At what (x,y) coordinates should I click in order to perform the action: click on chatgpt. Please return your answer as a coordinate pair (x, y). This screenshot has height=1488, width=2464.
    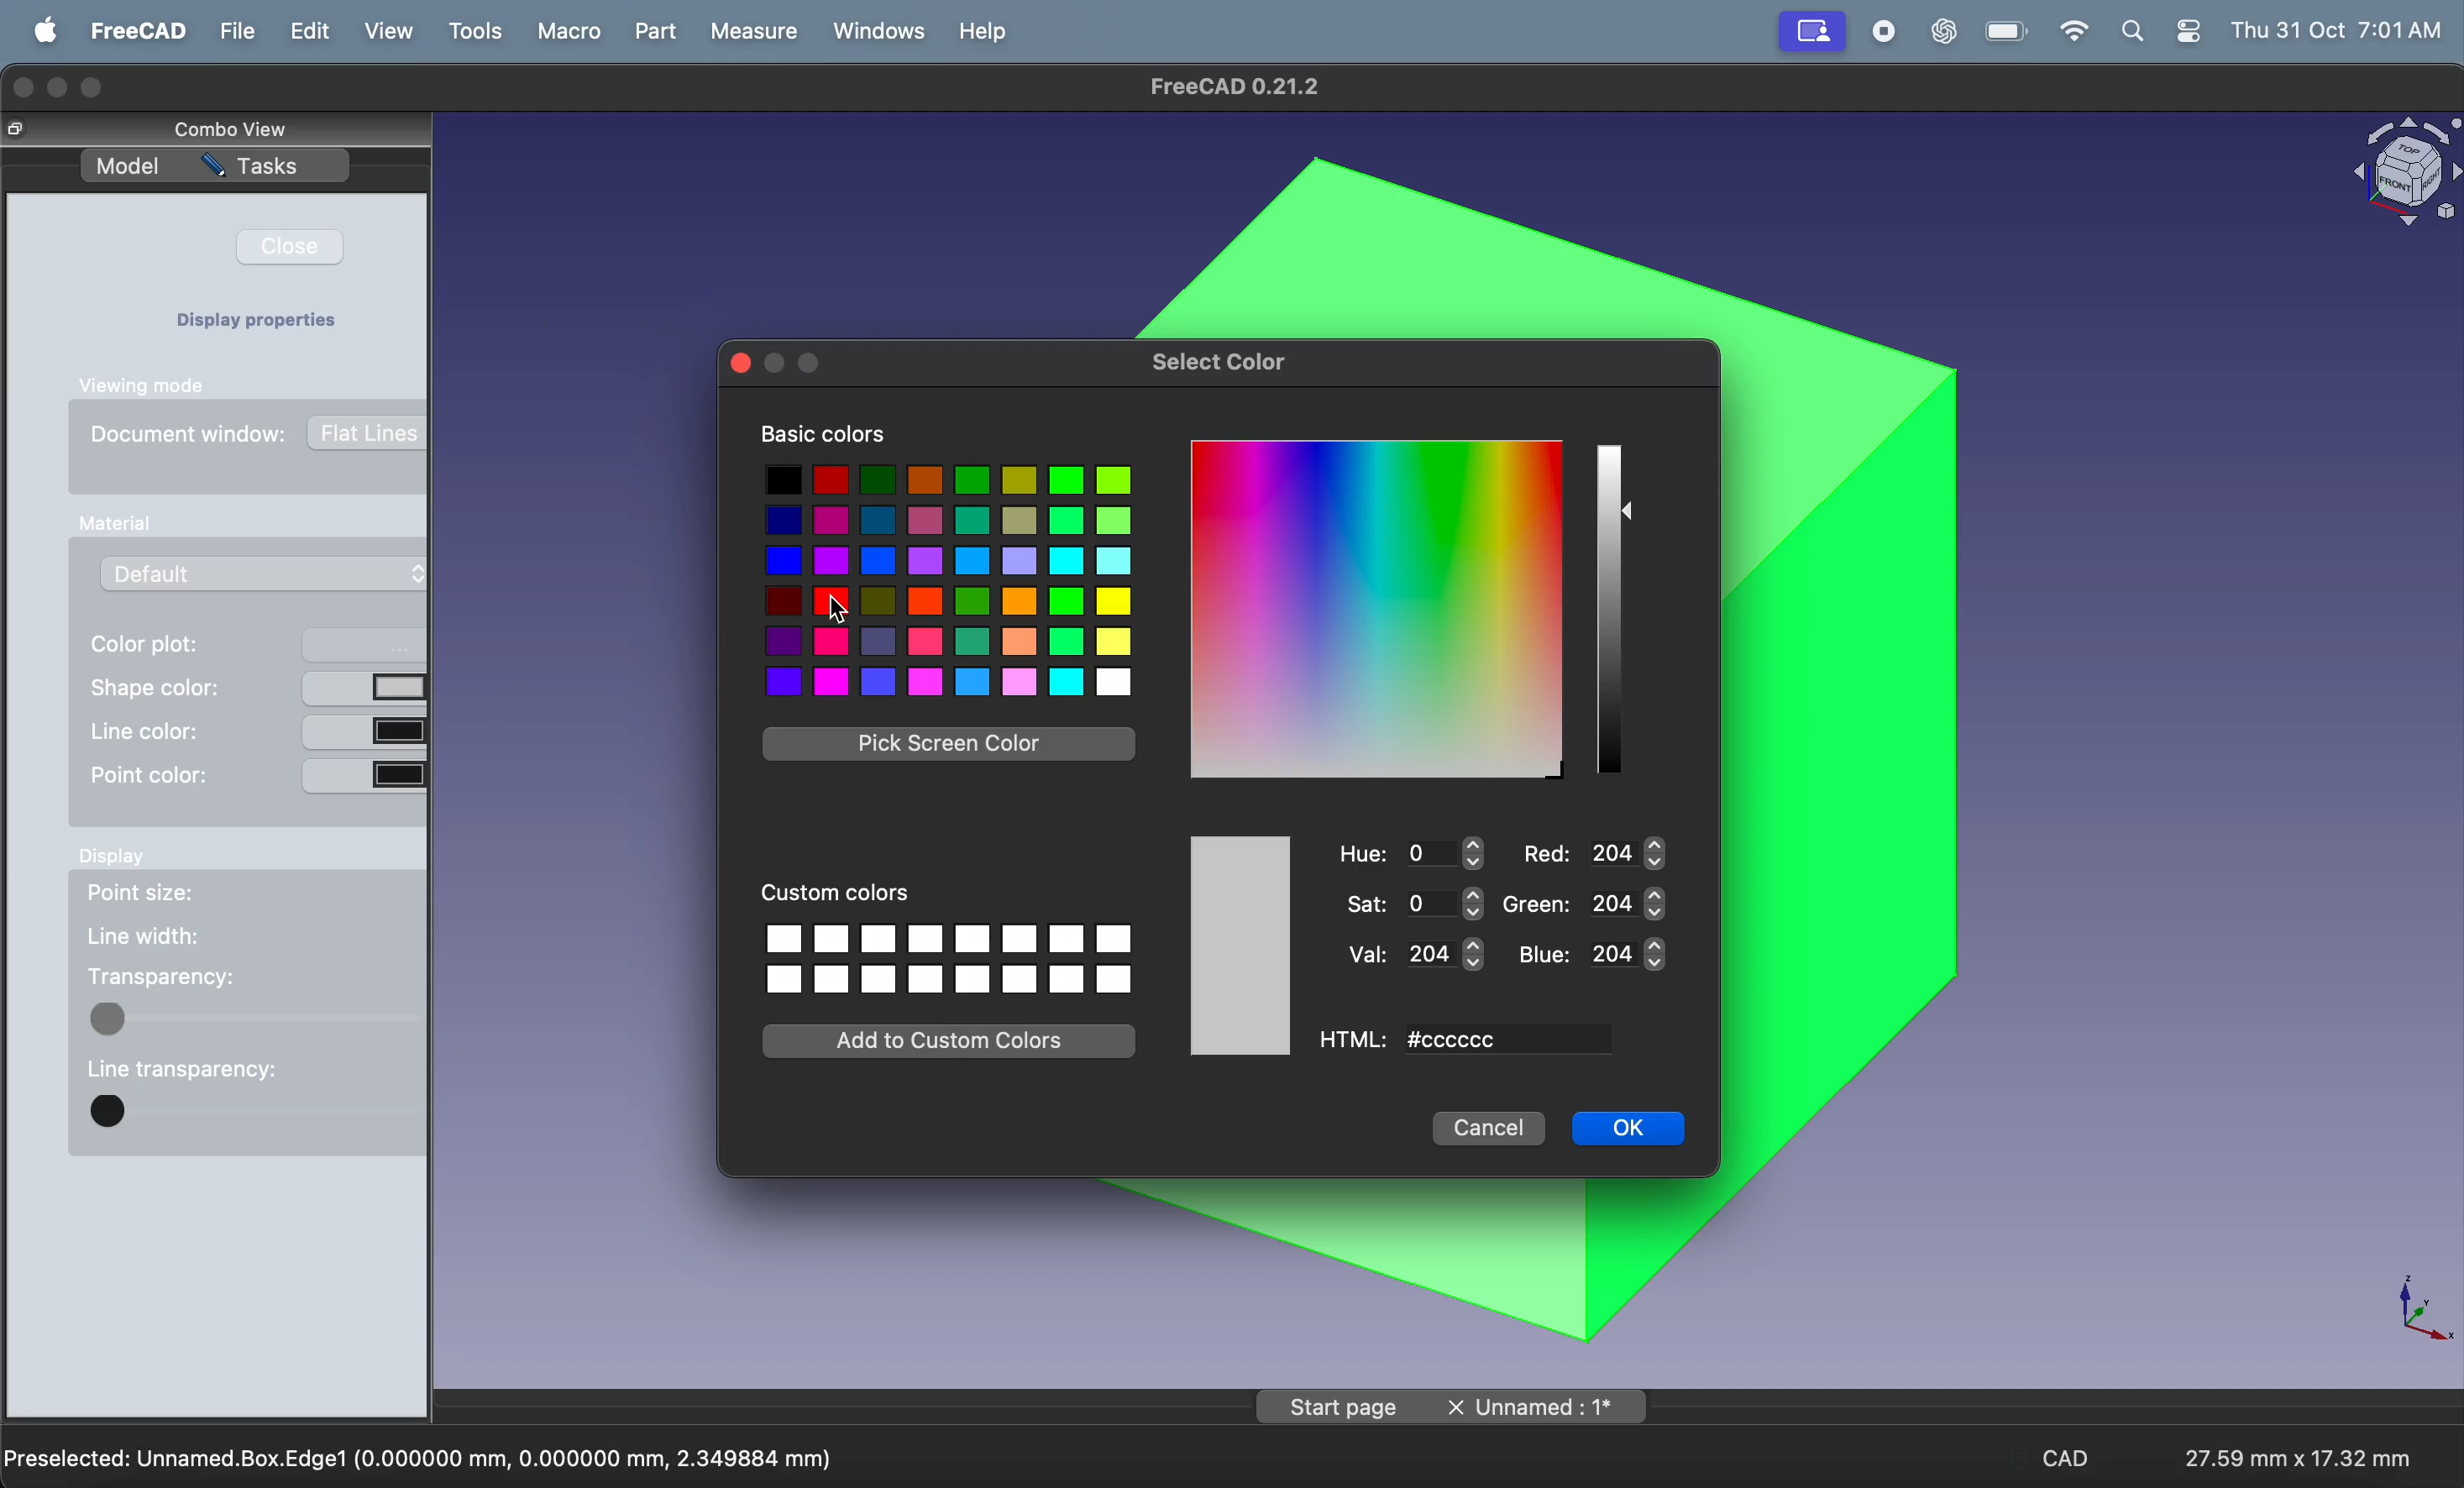
    Looking at the image, I should click on (1942, 33).